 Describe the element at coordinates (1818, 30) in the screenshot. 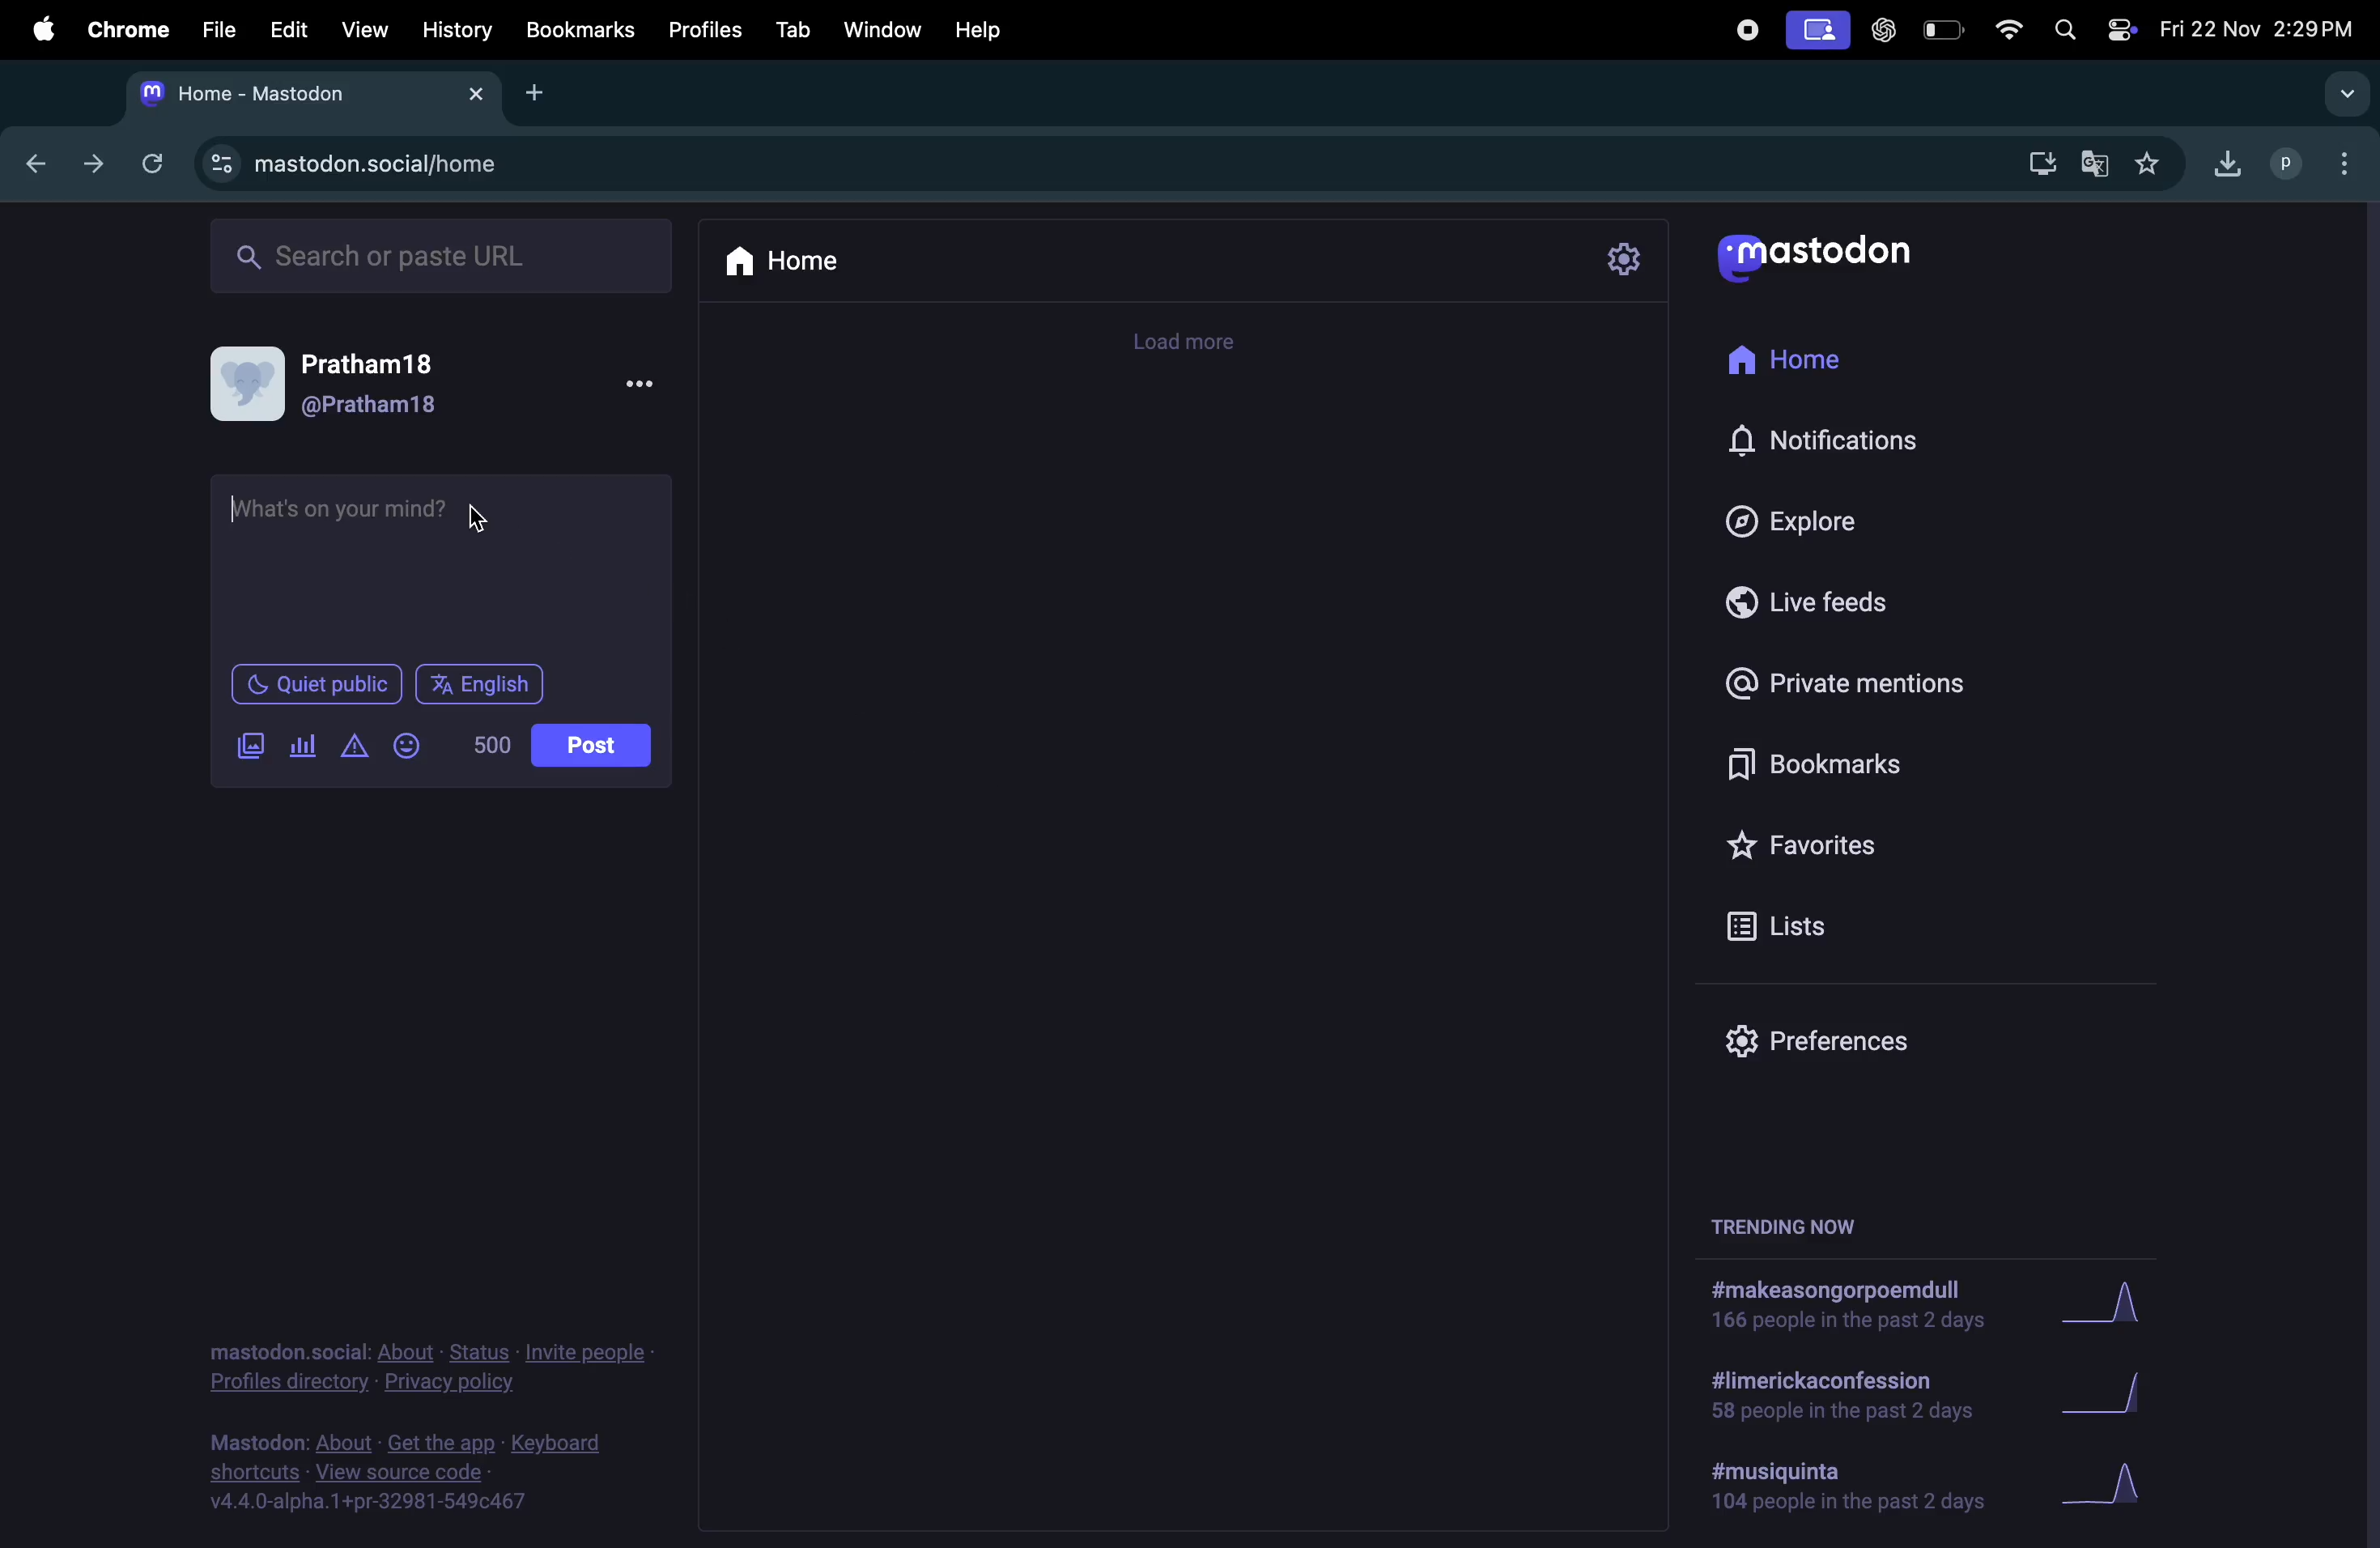

I see `cast` at that location.